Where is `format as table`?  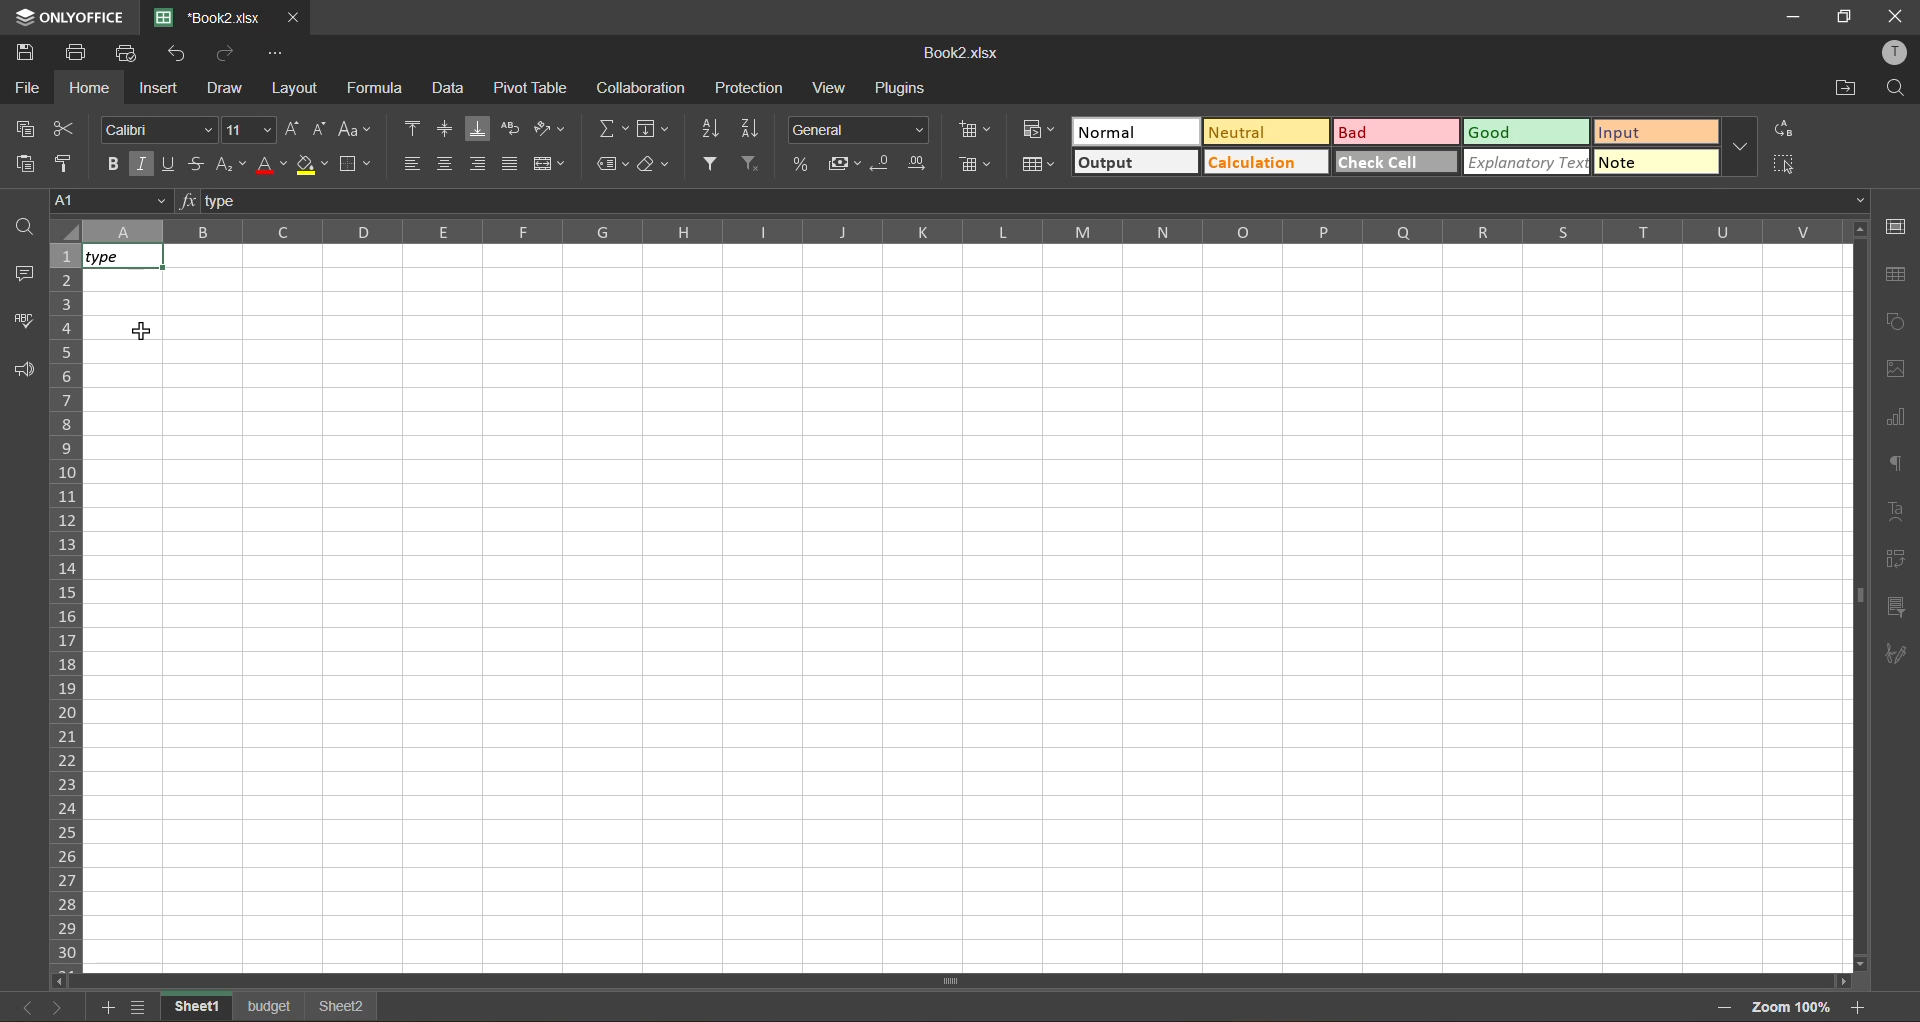 format as table is located at coordinates (1038, 166).